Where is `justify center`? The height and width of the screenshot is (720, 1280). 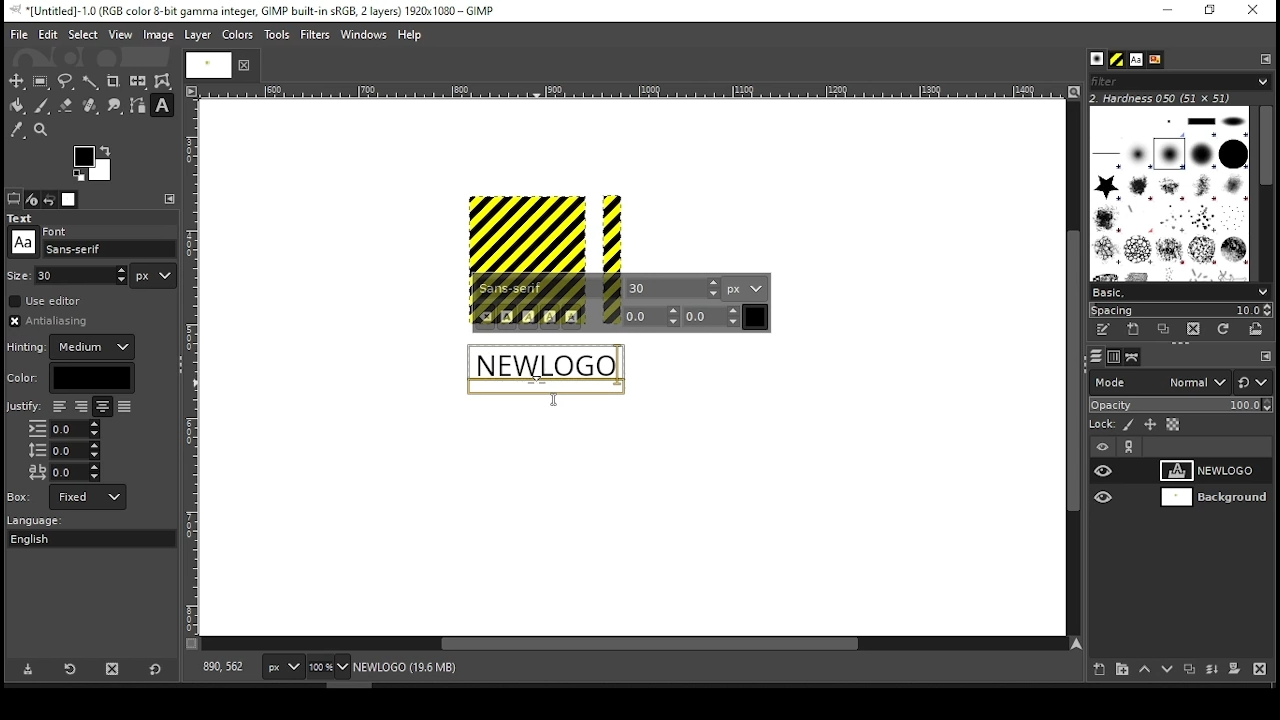 justify center is located at coordinates (102, 407).